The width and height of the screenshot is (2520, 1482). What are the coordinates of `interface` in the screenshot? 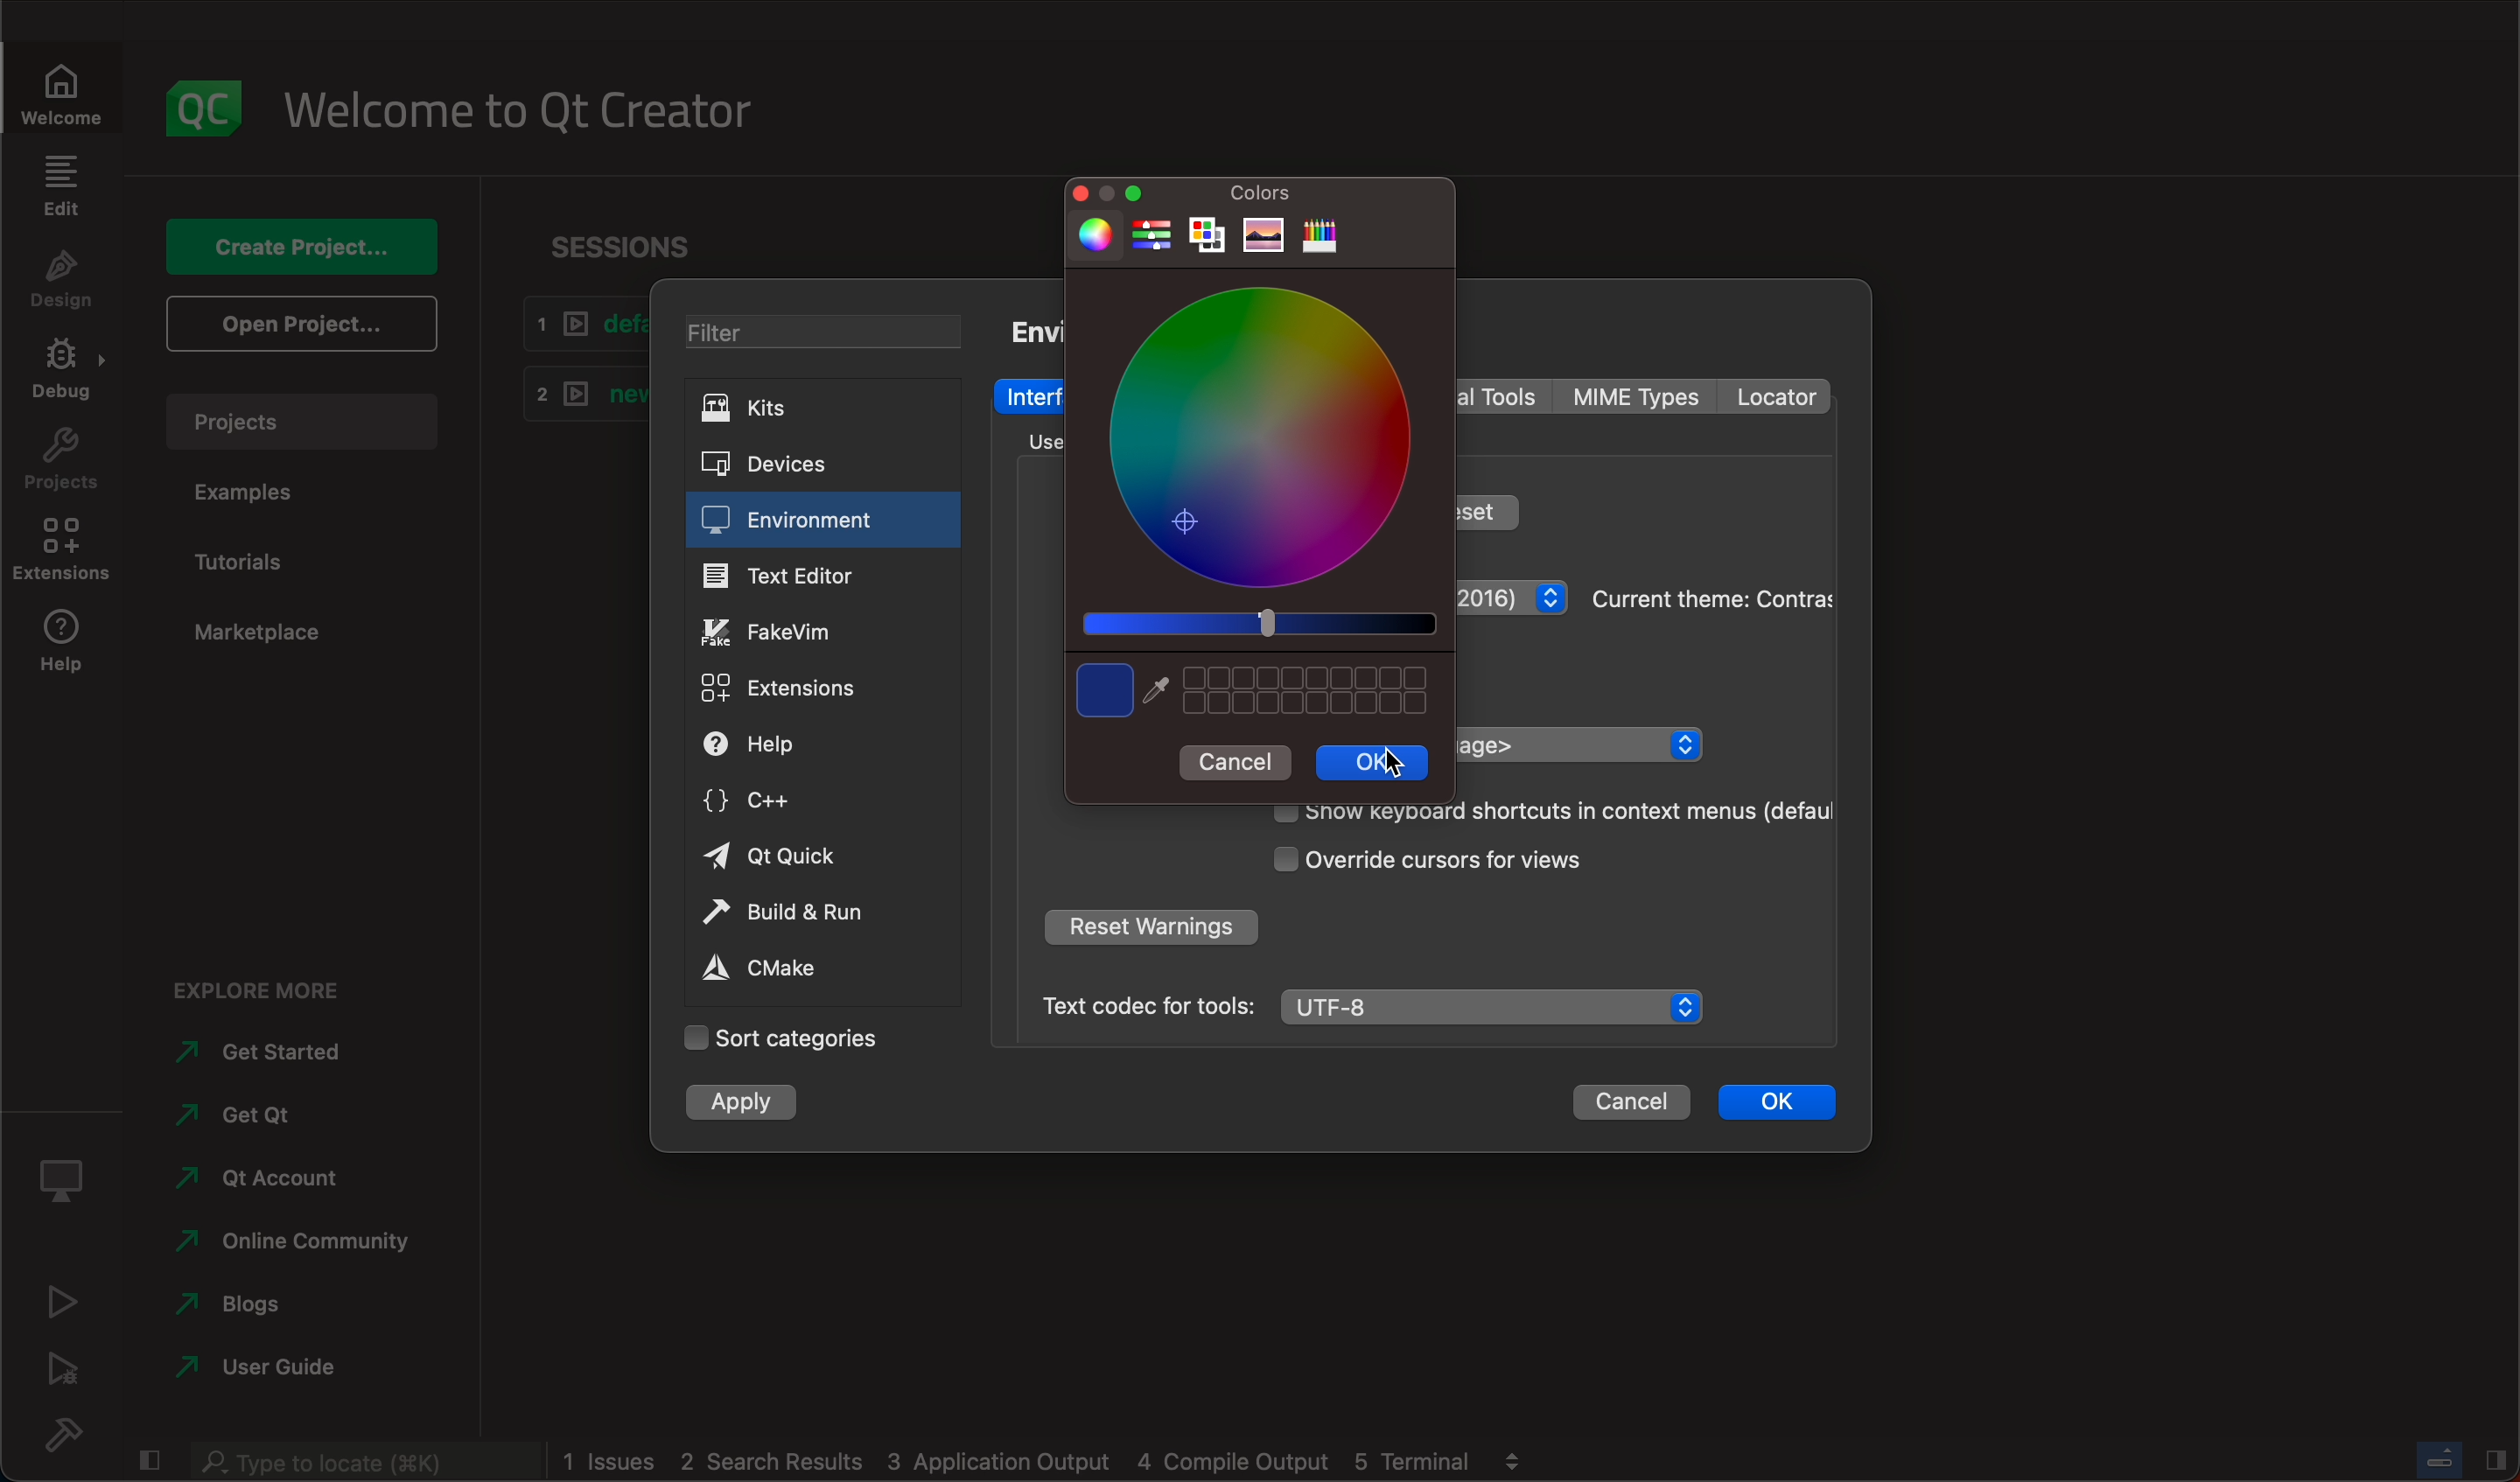 It's located at (1032, 396).